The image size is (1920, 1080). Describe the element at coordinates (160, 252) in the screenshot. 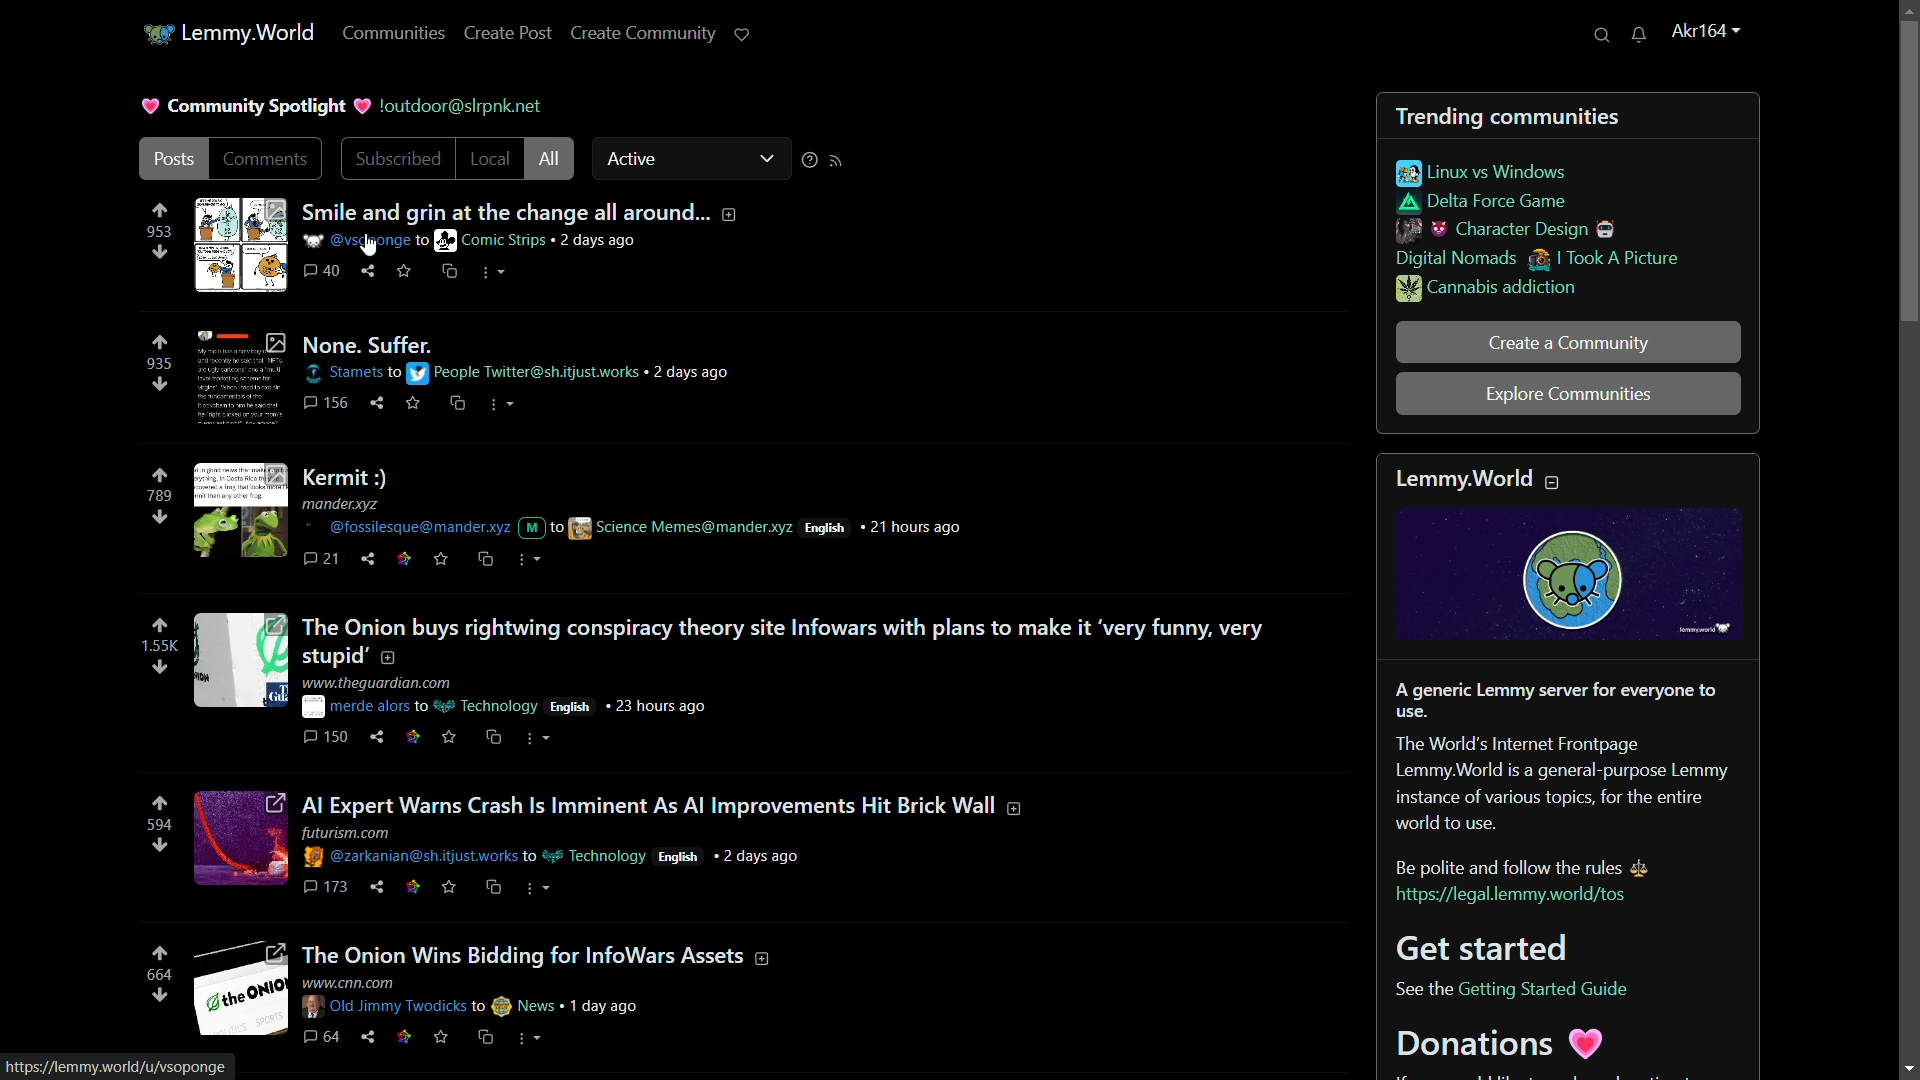

I see `downvote` at that location.